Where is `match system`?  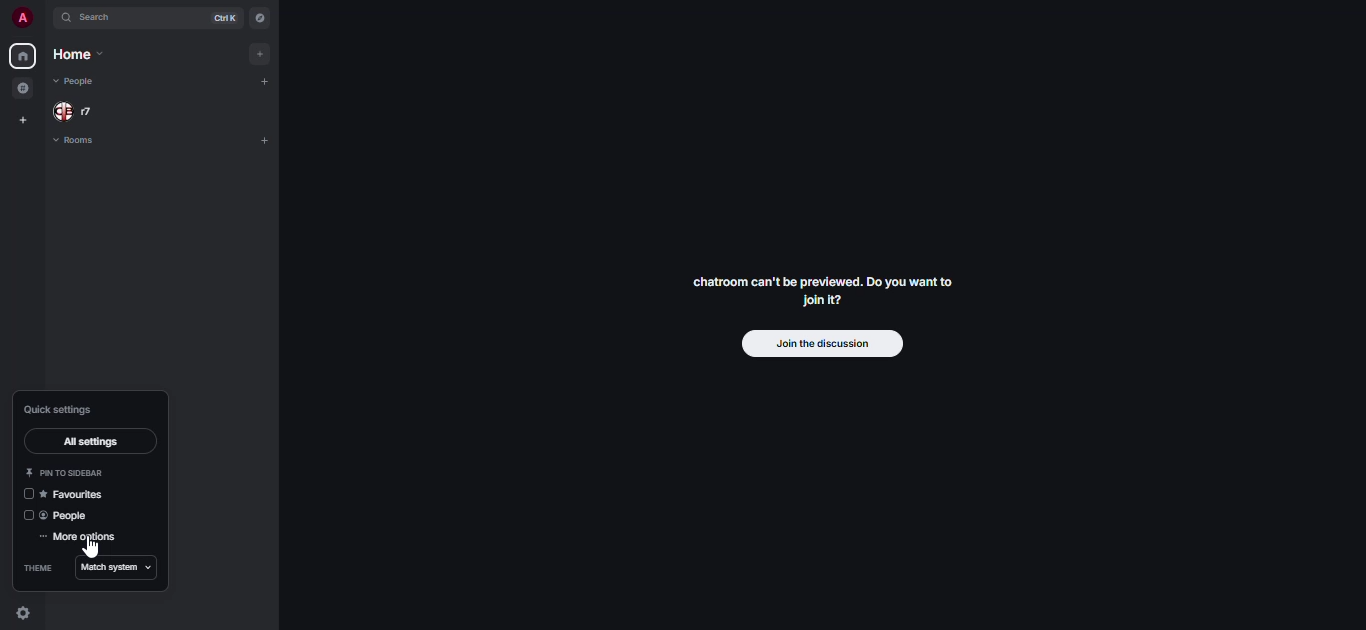
match system is located at coordinates (120, 567).